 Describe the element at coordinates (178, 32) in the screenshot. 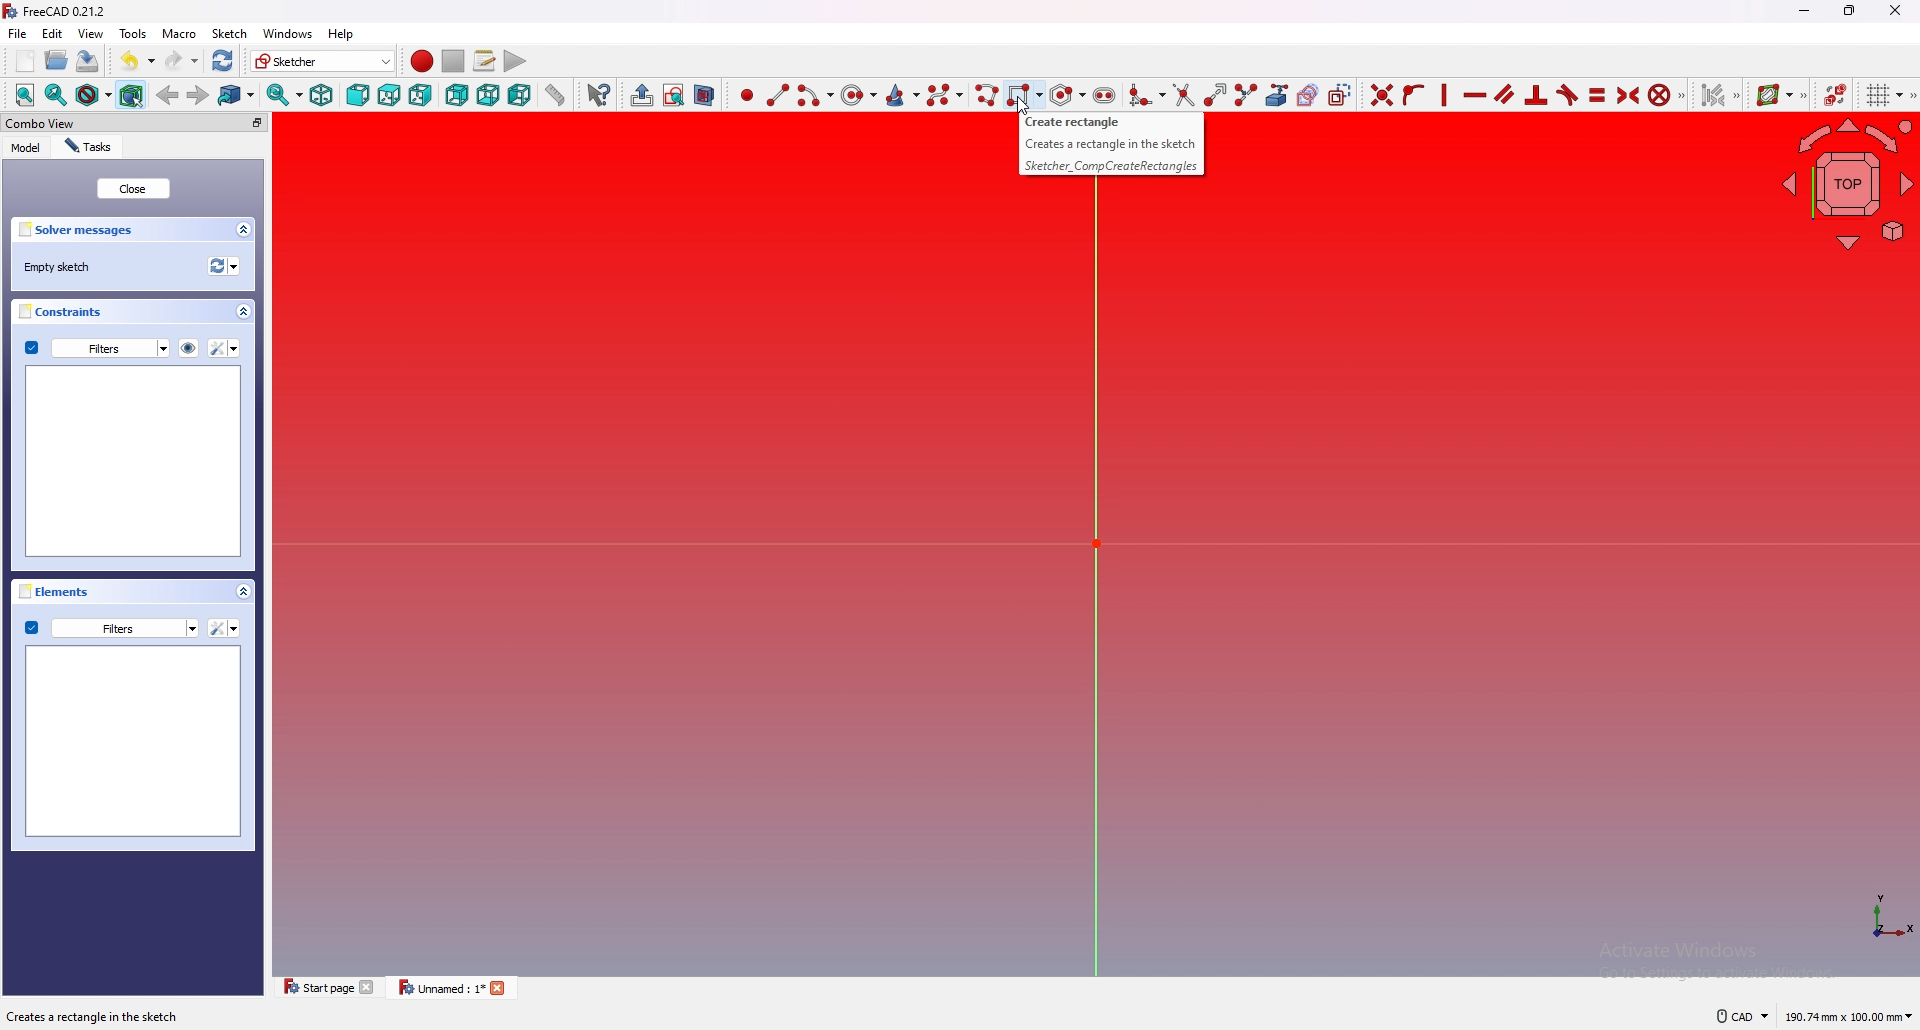

I see `macro` at that location.